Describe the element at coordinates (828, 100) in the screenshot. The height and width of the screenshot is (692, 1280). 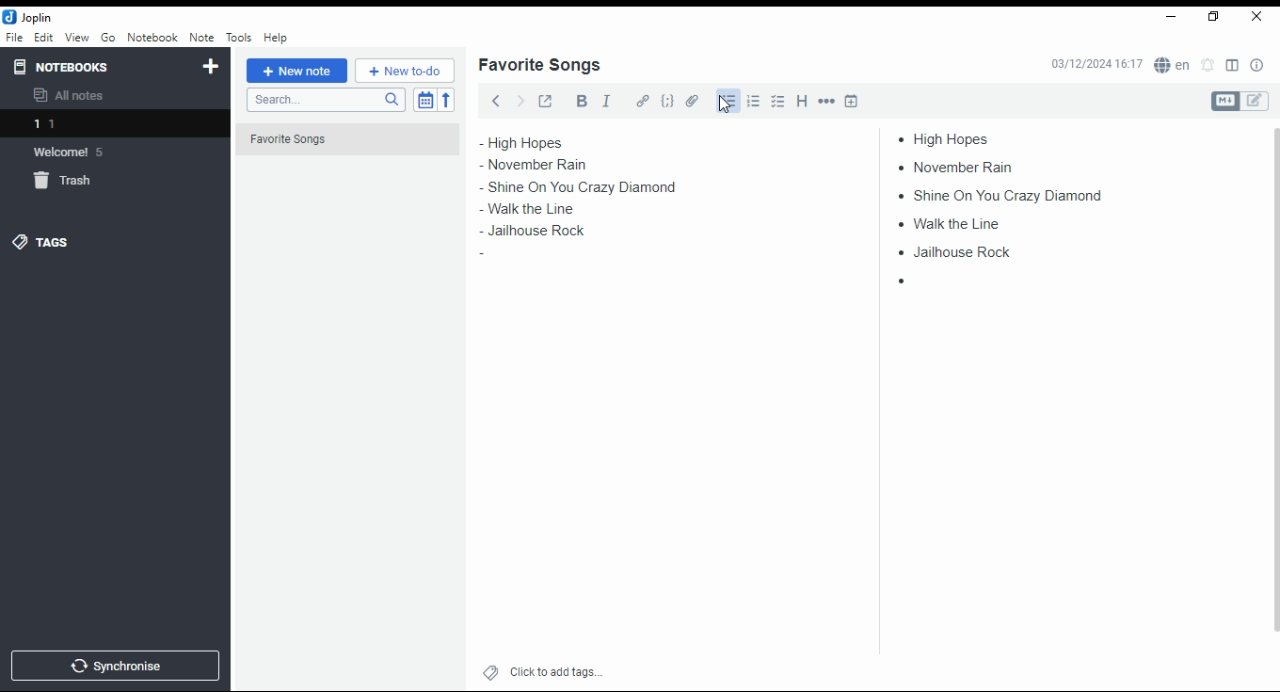
I see `horizontal rule` at that location.